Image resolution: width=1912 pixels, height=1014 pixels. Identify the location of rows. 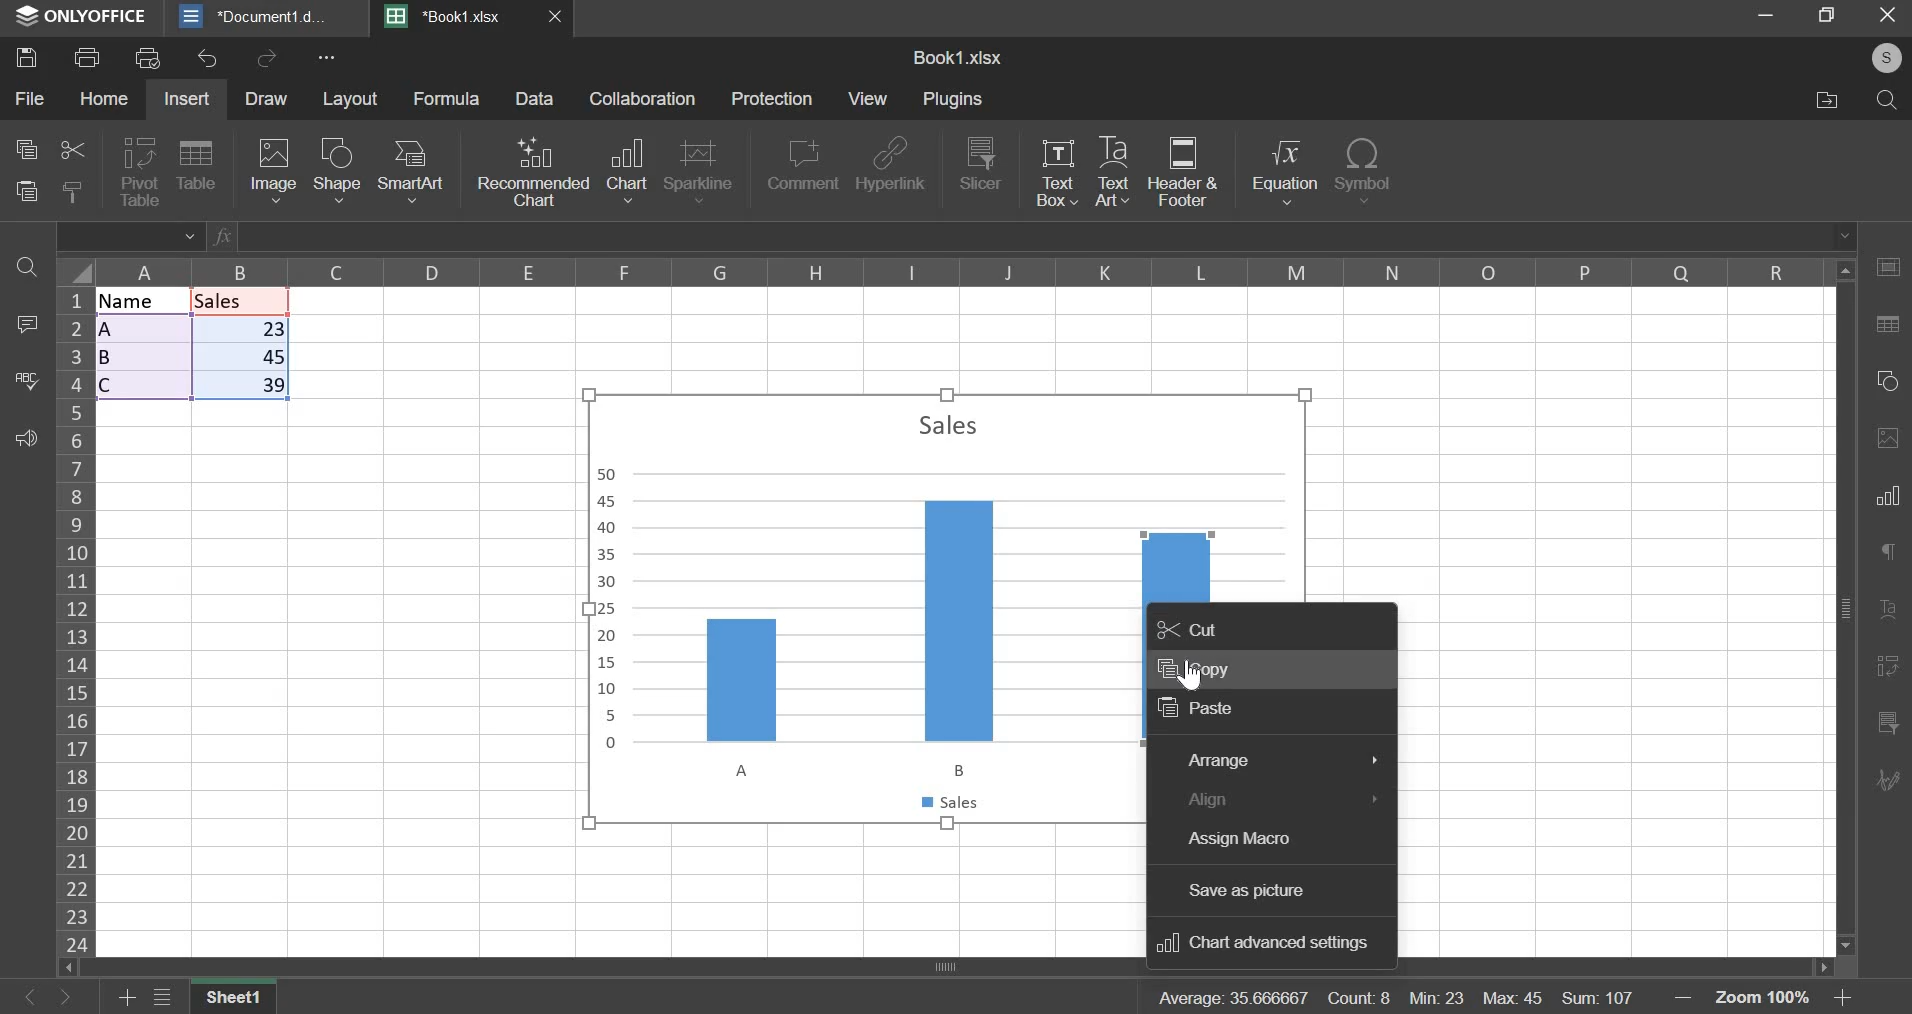
(77, 620).